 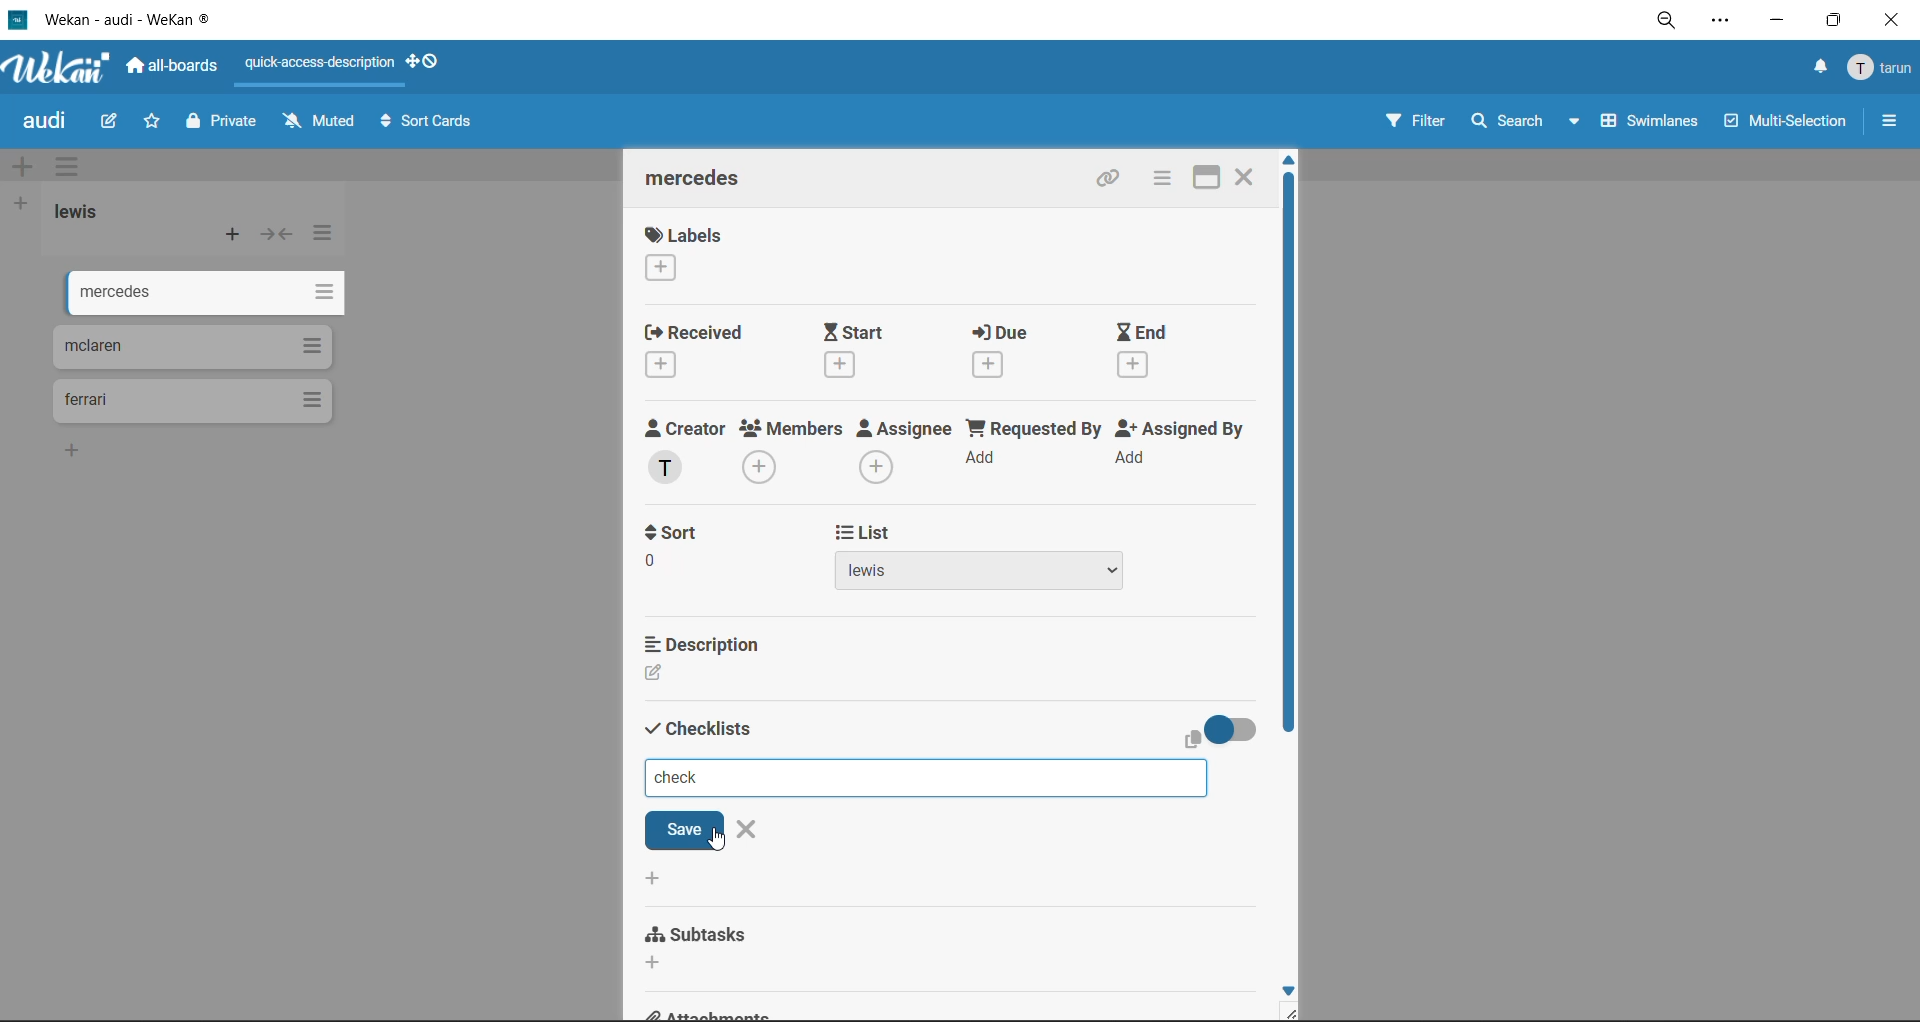 What do you see at coordinates (175, 69) in the screenshot?
I see `all boards` at bounding box center [175, 69].